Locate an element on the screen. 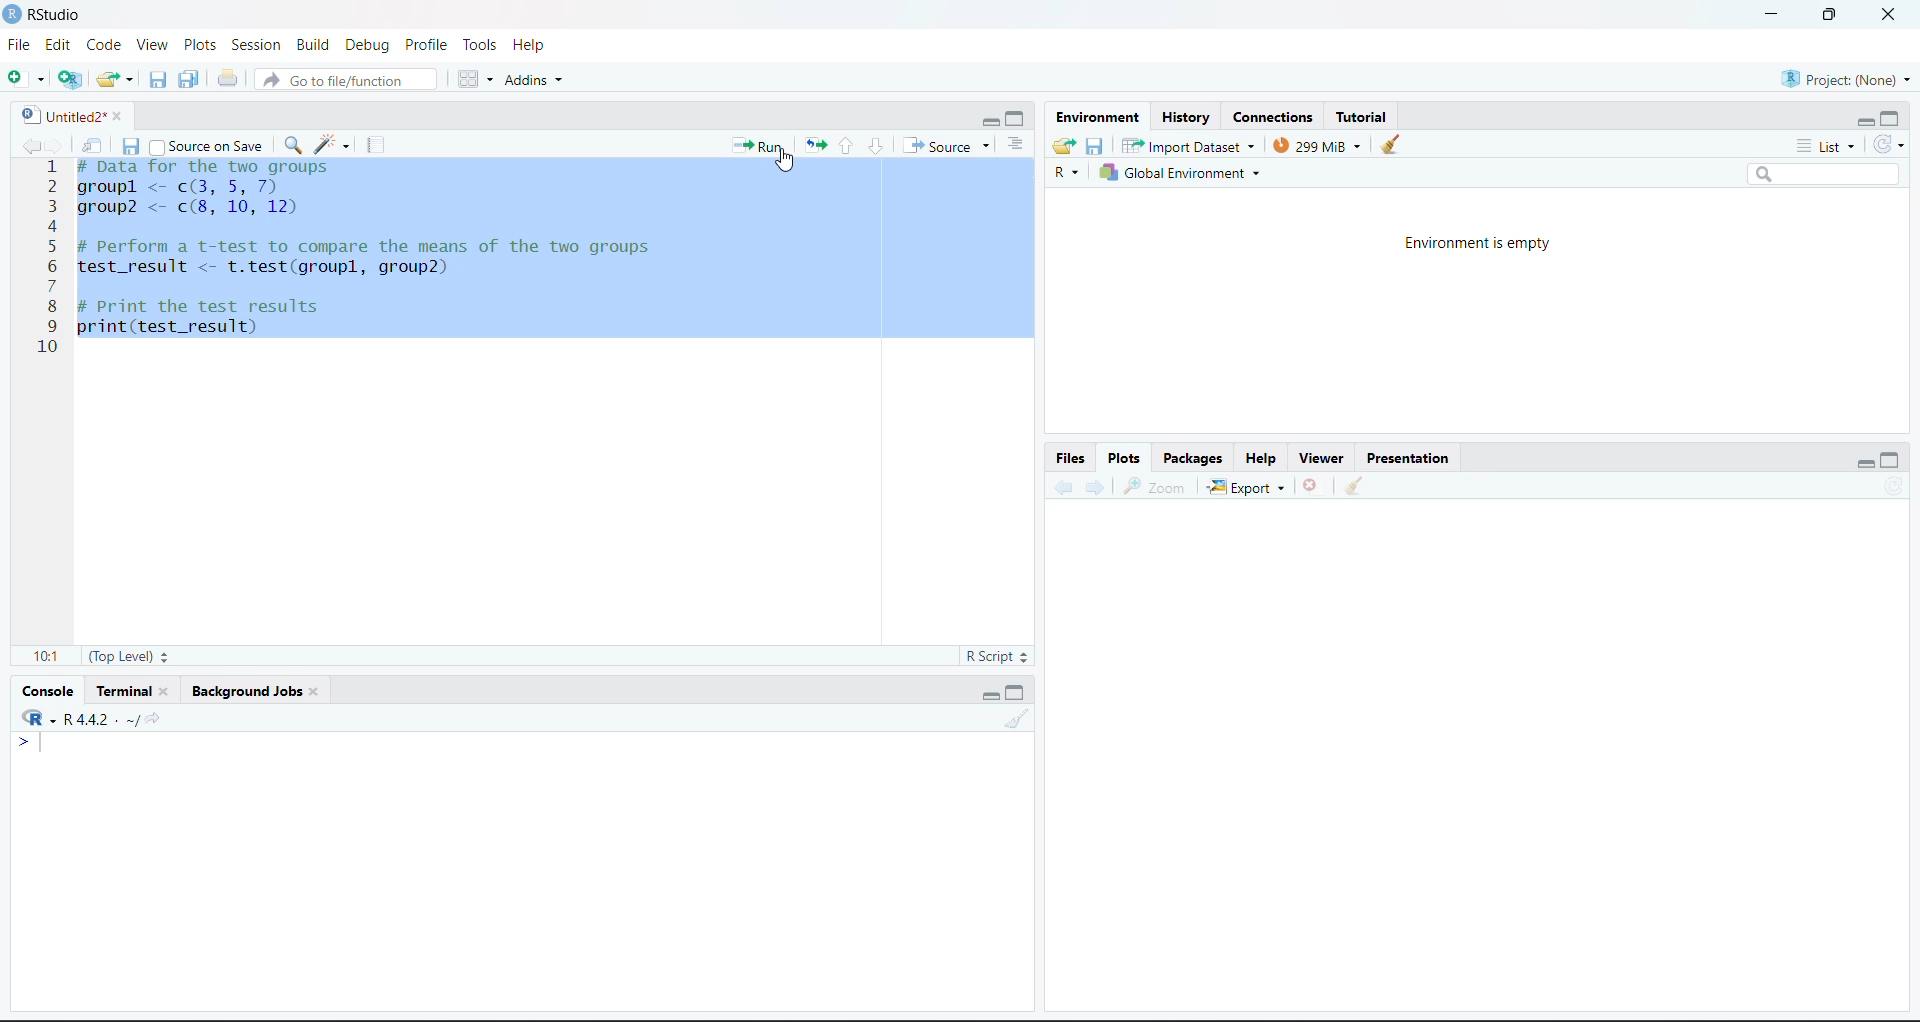 The width and height of the screenshot is (1920, 1022). workspace panes is located at coordinates (473, 78).